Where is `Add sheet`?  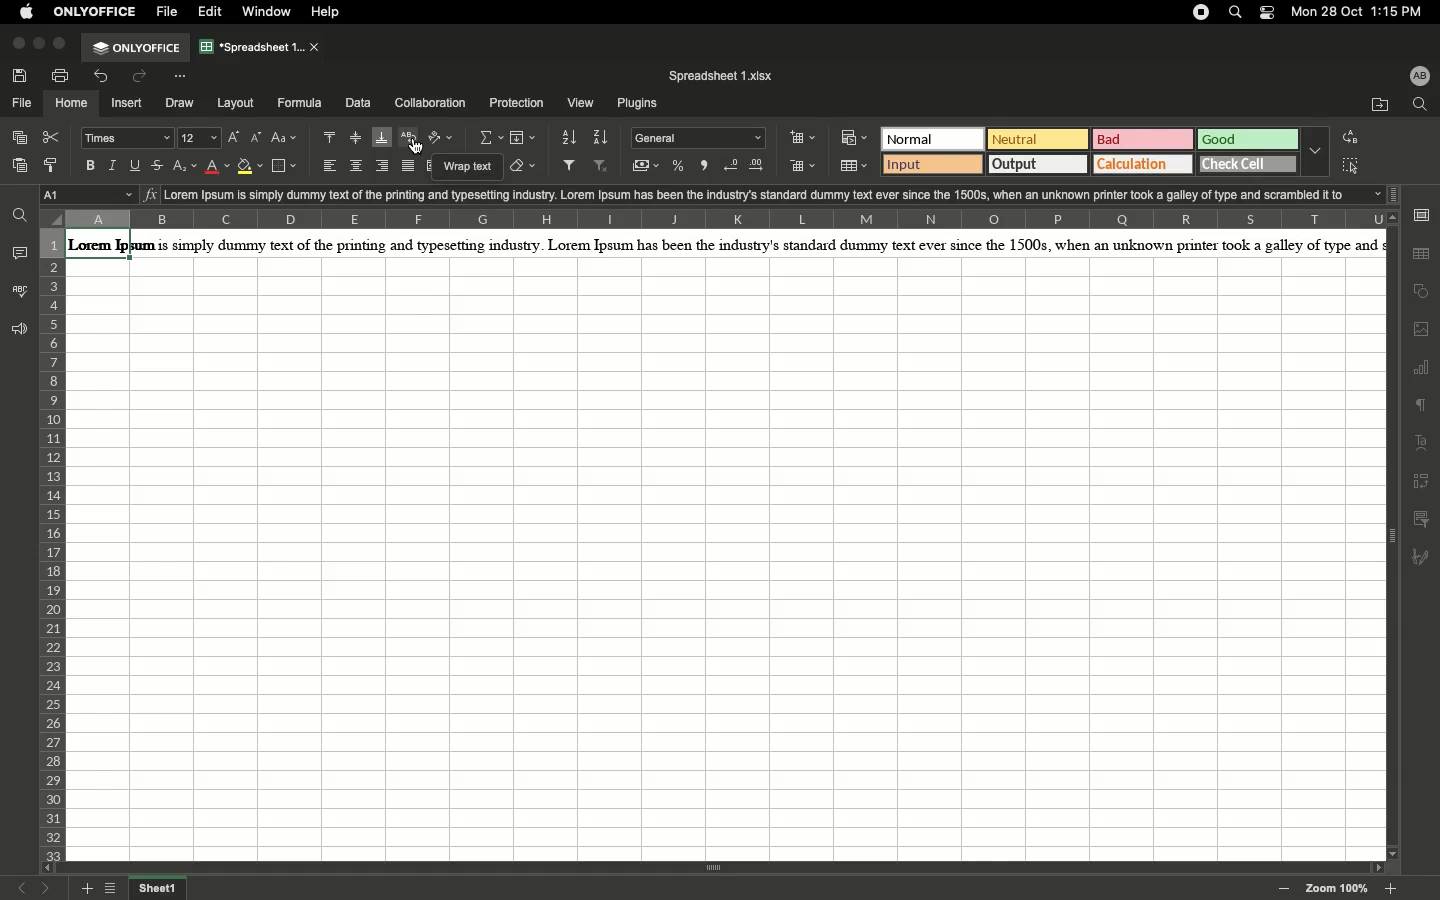 Add sheet is located at coordinates (87, 889).